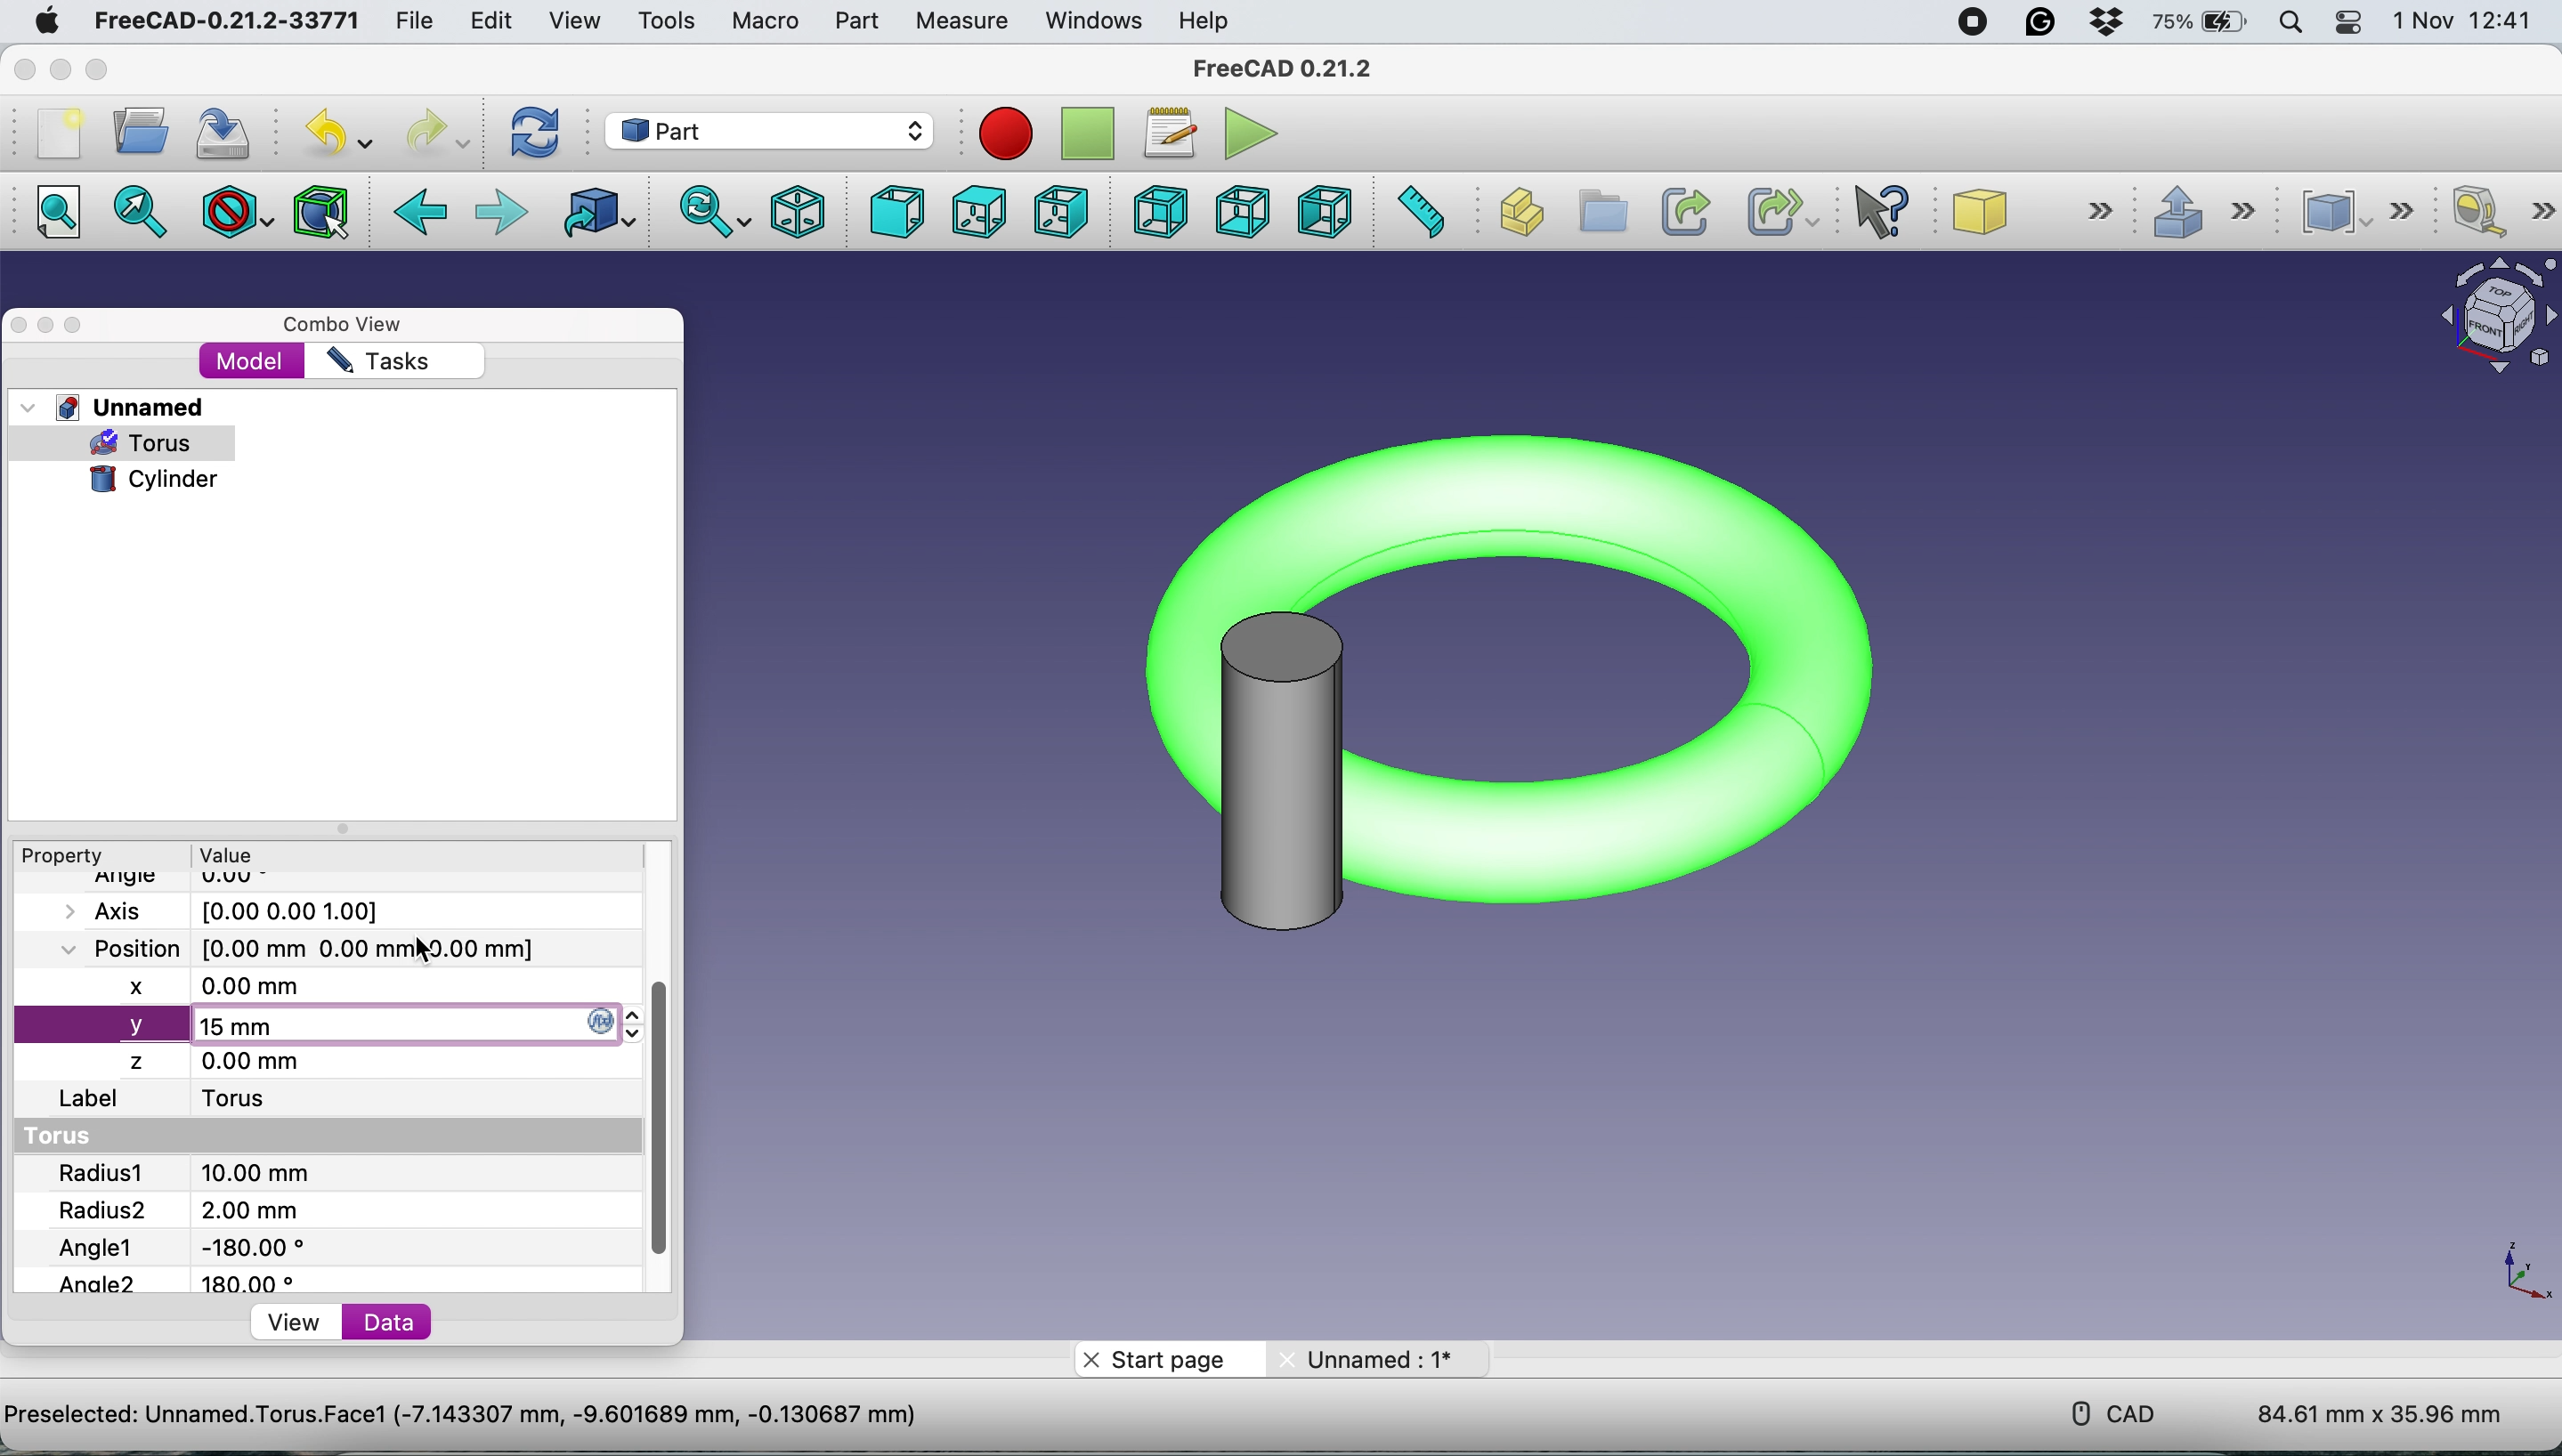  What do you see at coordinates (1088, 134) in the screenshot?
I see `stop recording macros` at bounding box center [1088, 134].